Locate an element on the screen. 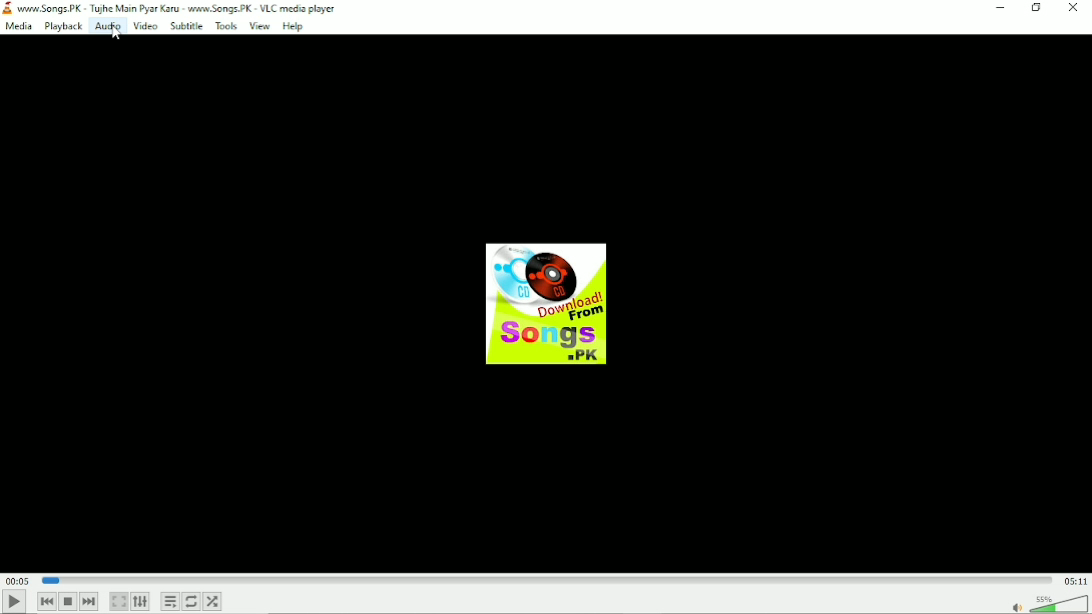 Image resolution: width=1092 pixels, height=614 pixels. Random is located at coordinates (213, 601).